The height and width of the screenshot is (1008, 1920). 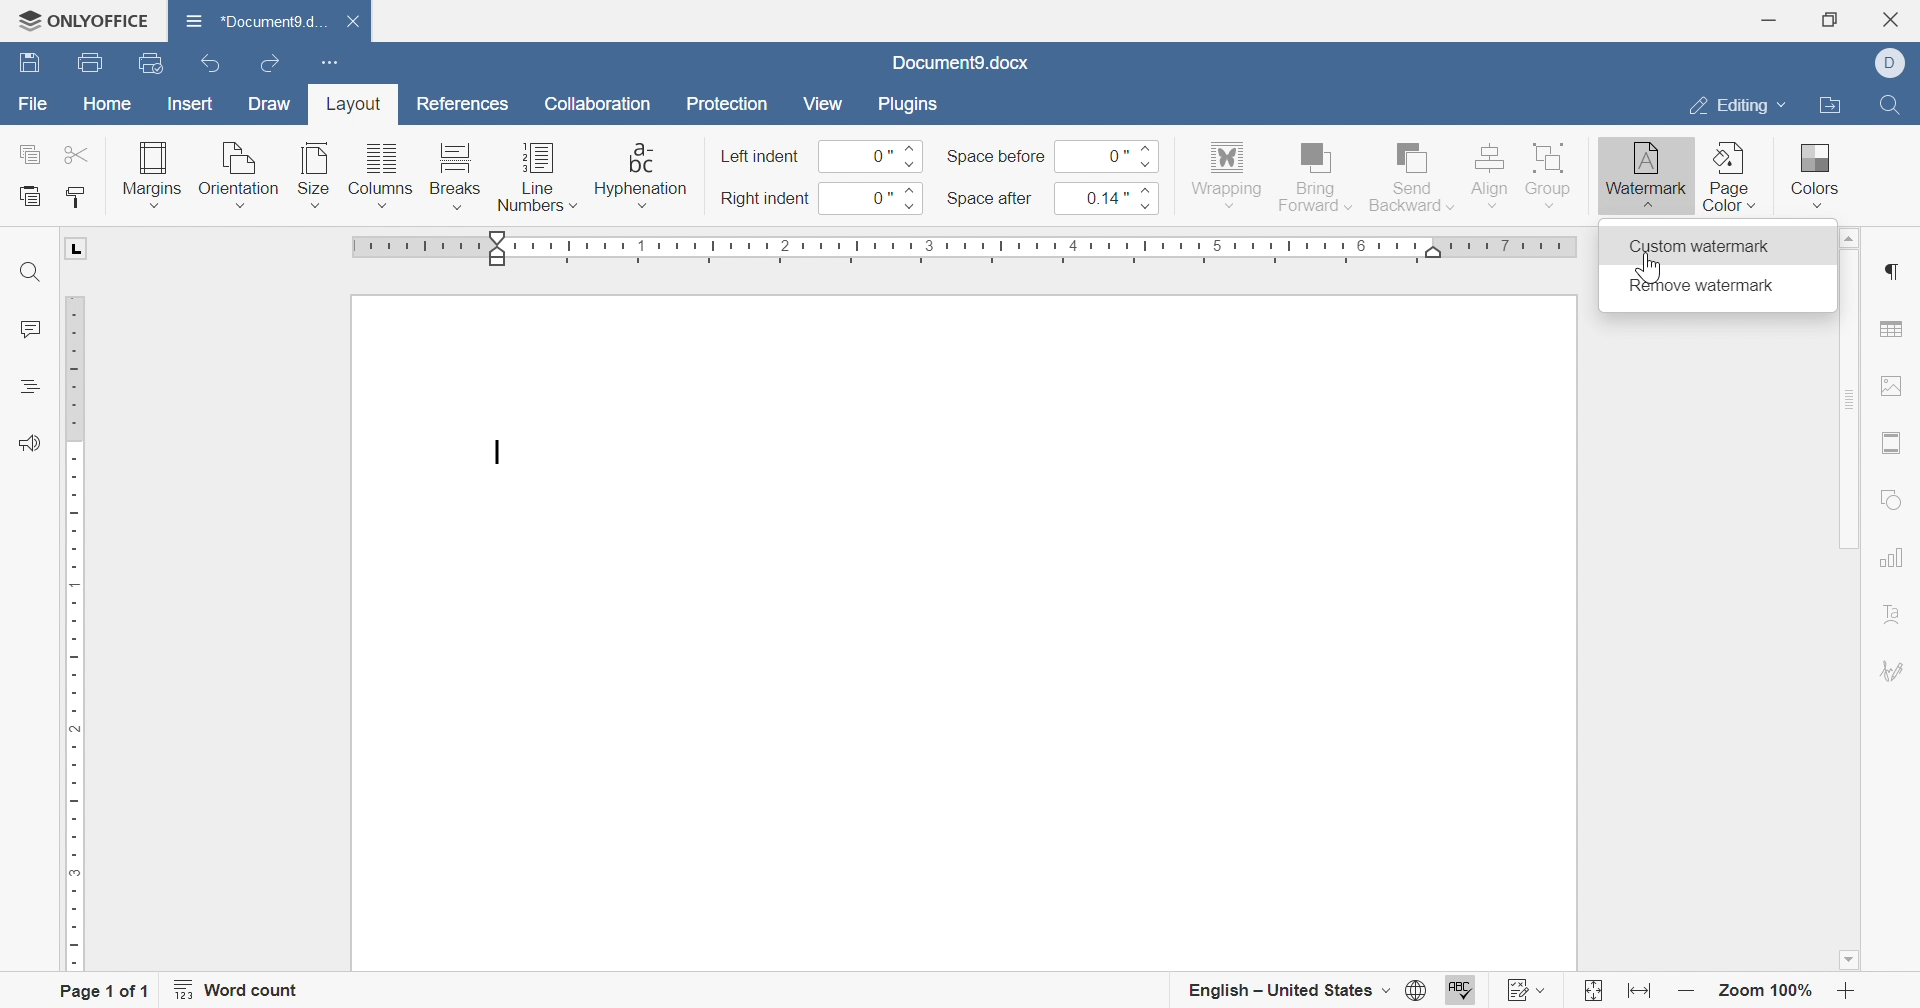 I want to click on 0, so click(x=1103, y=155).